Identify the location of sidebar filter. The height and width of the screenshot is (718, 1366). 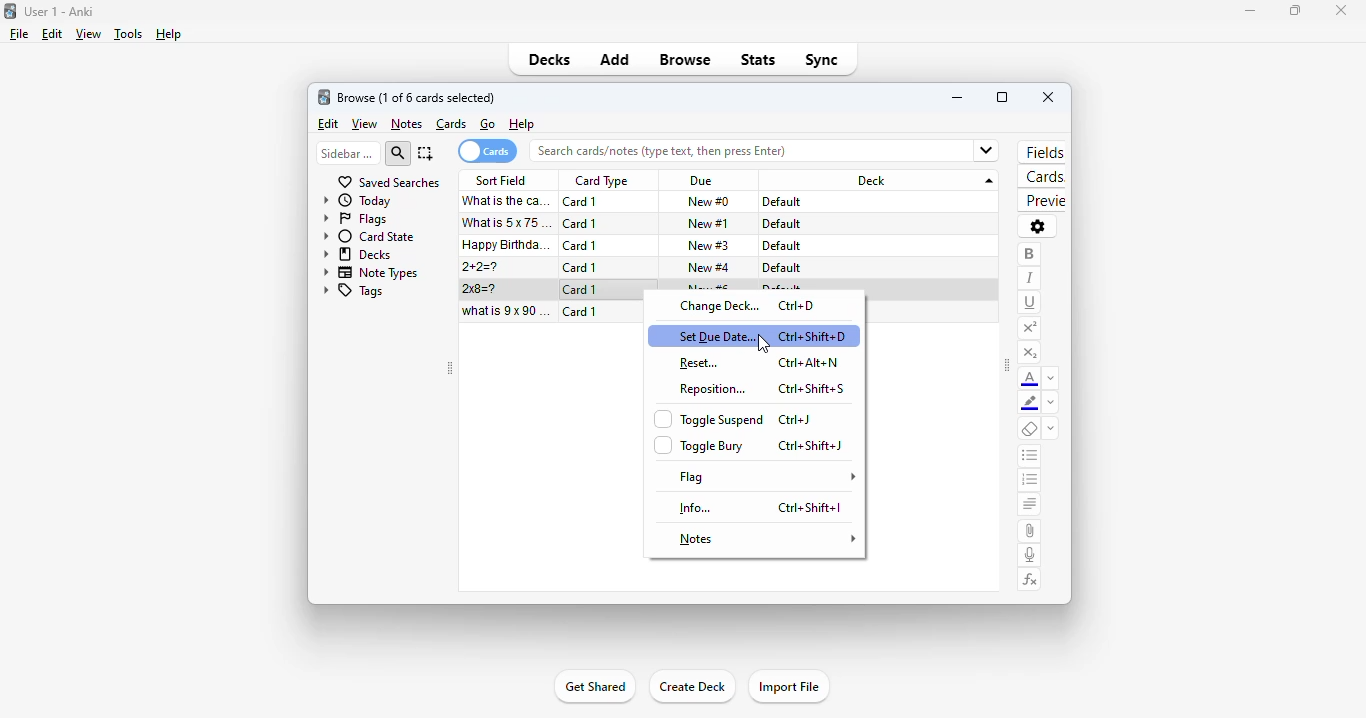
(347, 153).